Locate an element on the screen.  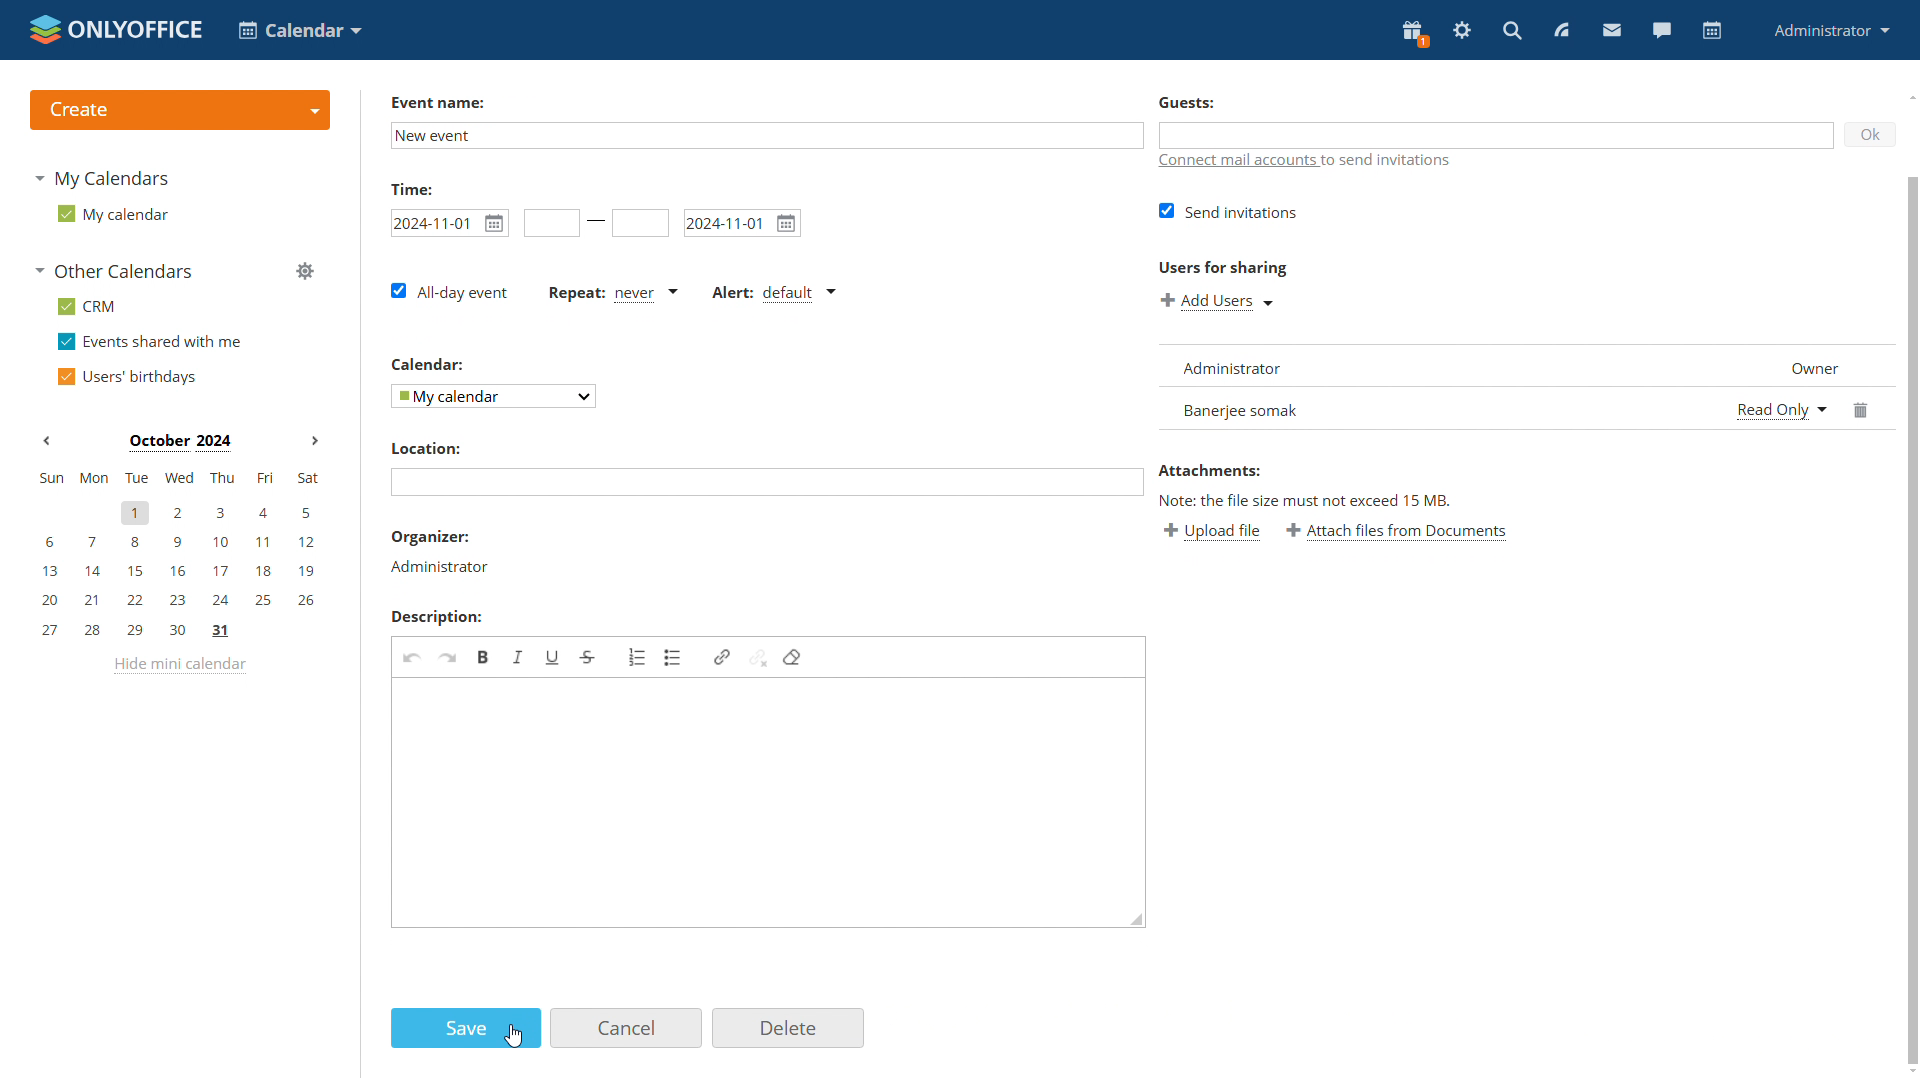
end date is located at coordinates (744, 222).